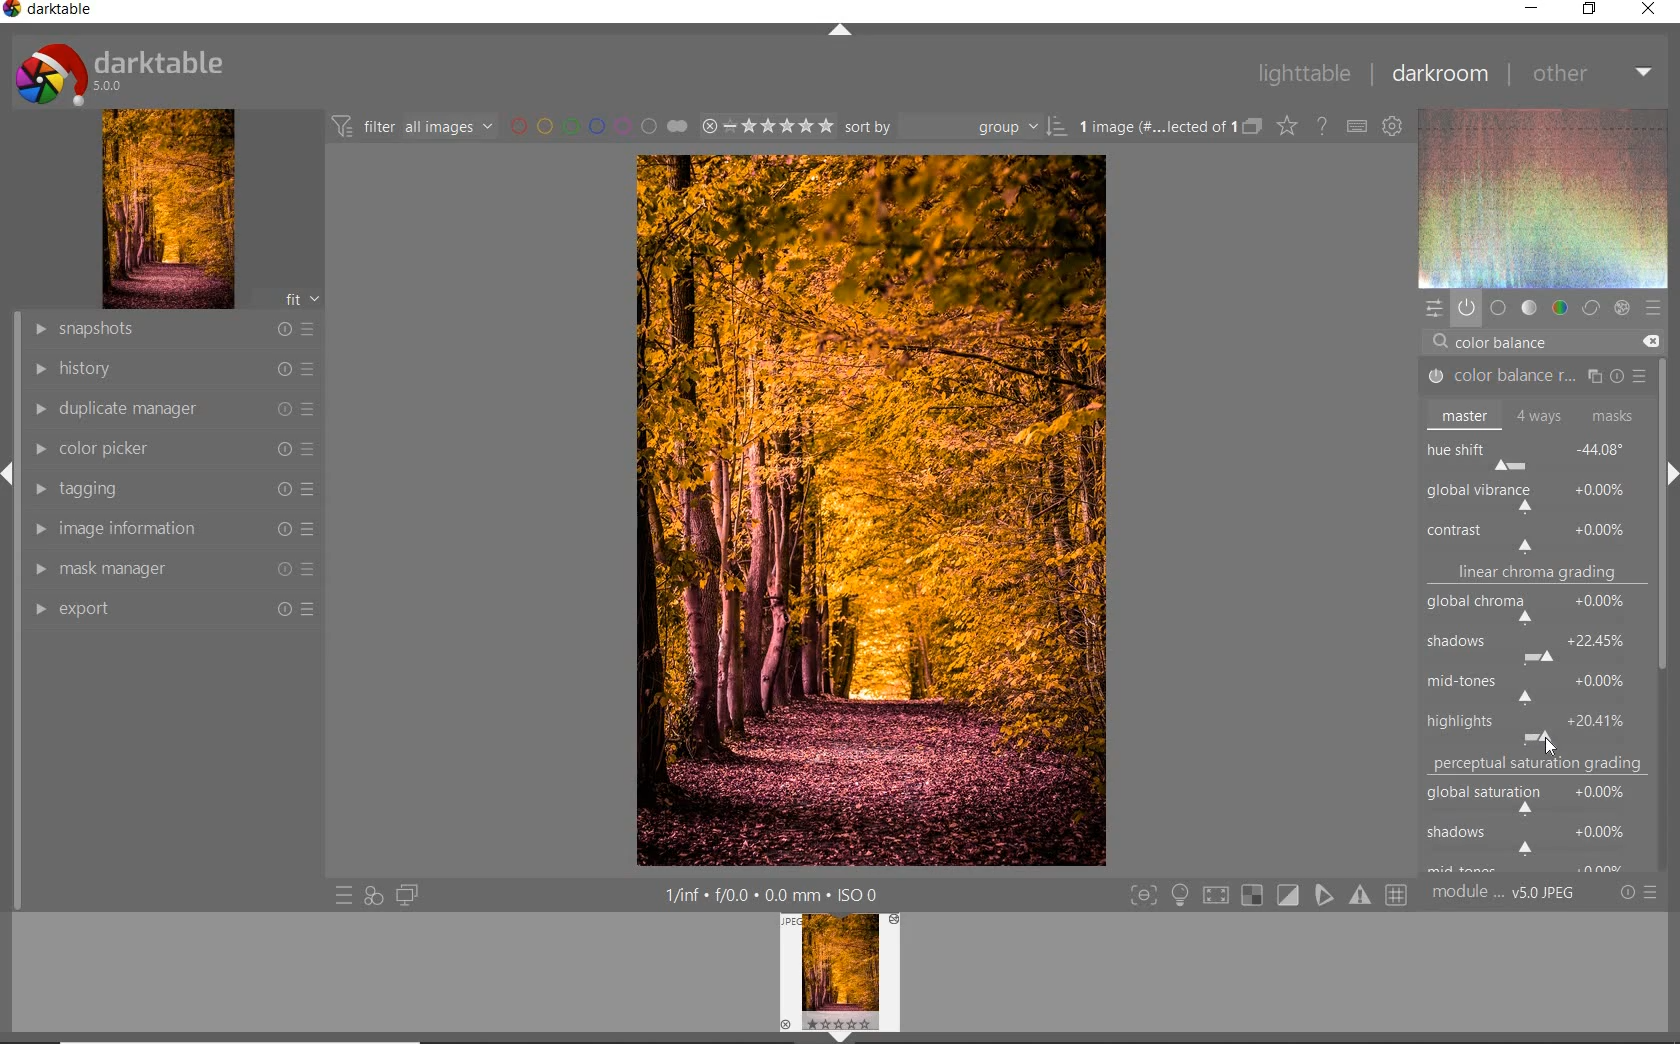 The image size is (1680, 1044). Describe the element at coordinates (1664, 397) in the screenshot. I see `scrollbar` at that location.